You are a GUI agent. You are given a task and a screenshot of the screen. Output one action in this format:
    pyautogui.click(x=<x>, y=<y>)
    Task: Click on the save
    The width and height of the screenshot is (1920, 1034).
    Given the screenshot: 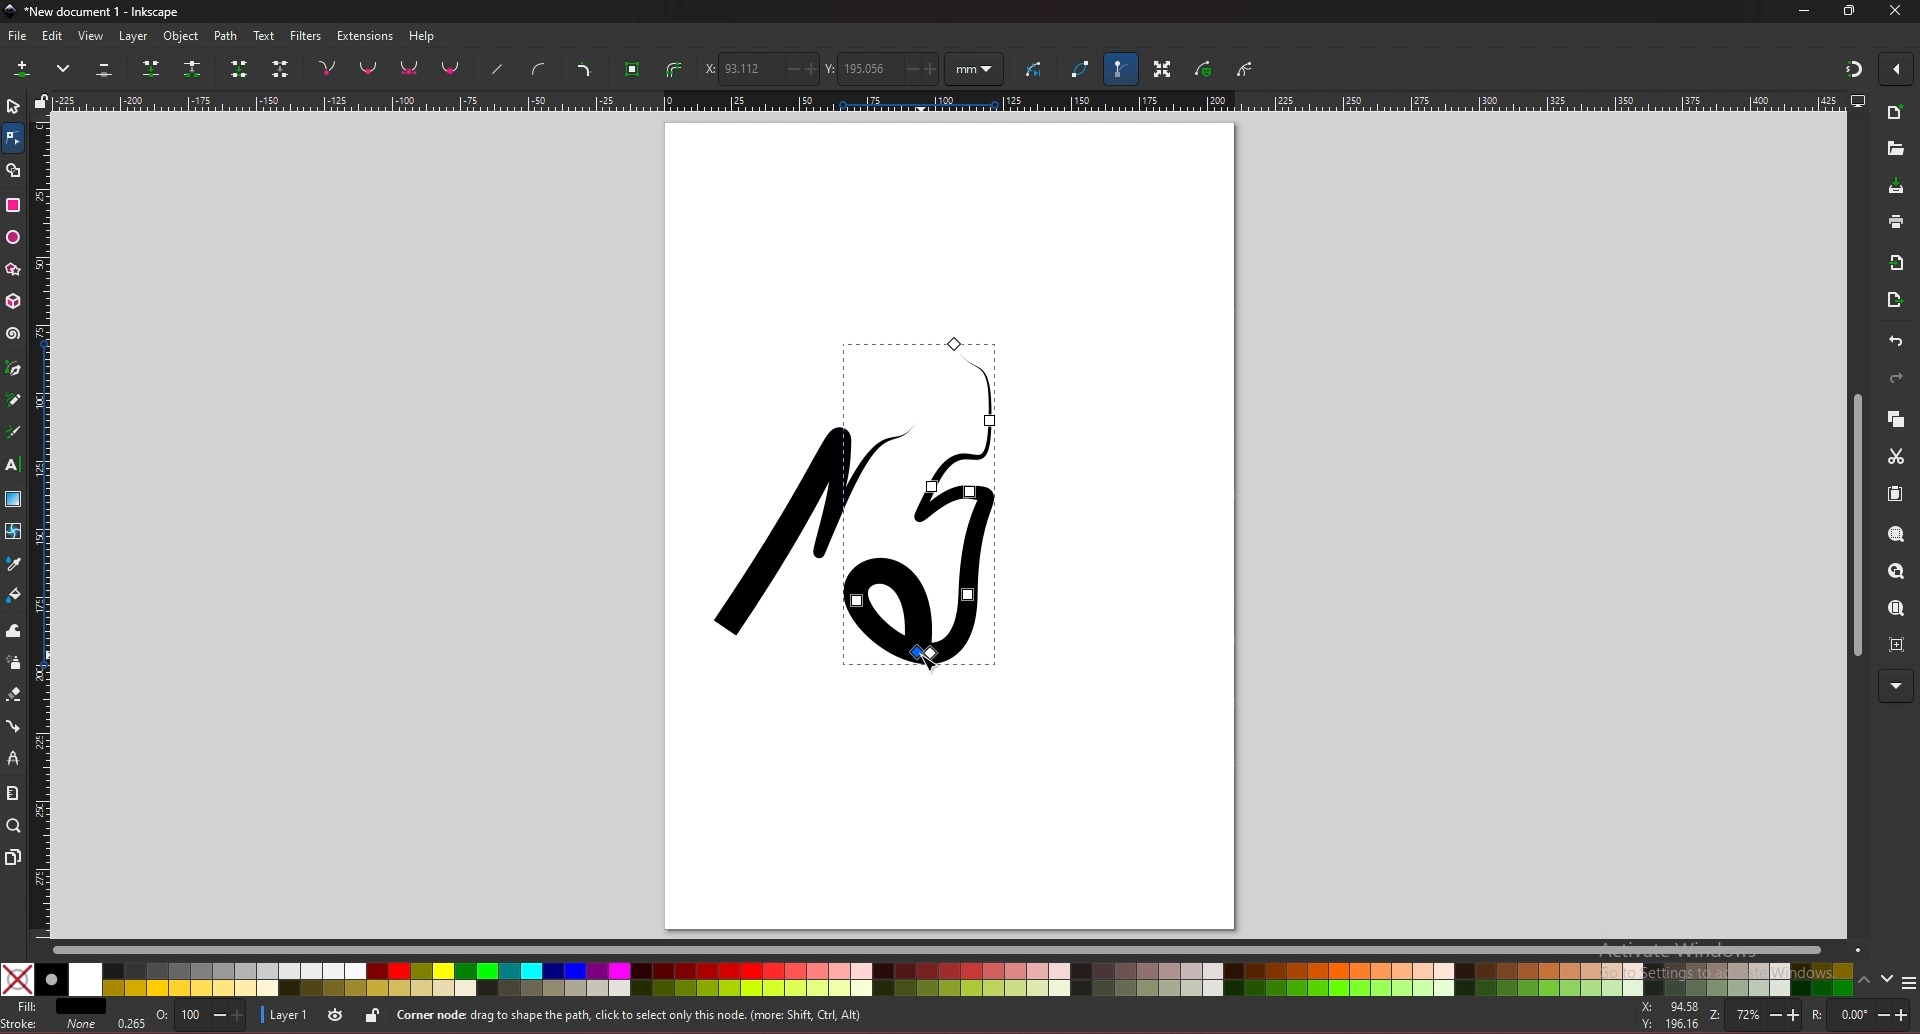 What is the action you would take?
    pyautogui.click(x=1896, y=186)
    